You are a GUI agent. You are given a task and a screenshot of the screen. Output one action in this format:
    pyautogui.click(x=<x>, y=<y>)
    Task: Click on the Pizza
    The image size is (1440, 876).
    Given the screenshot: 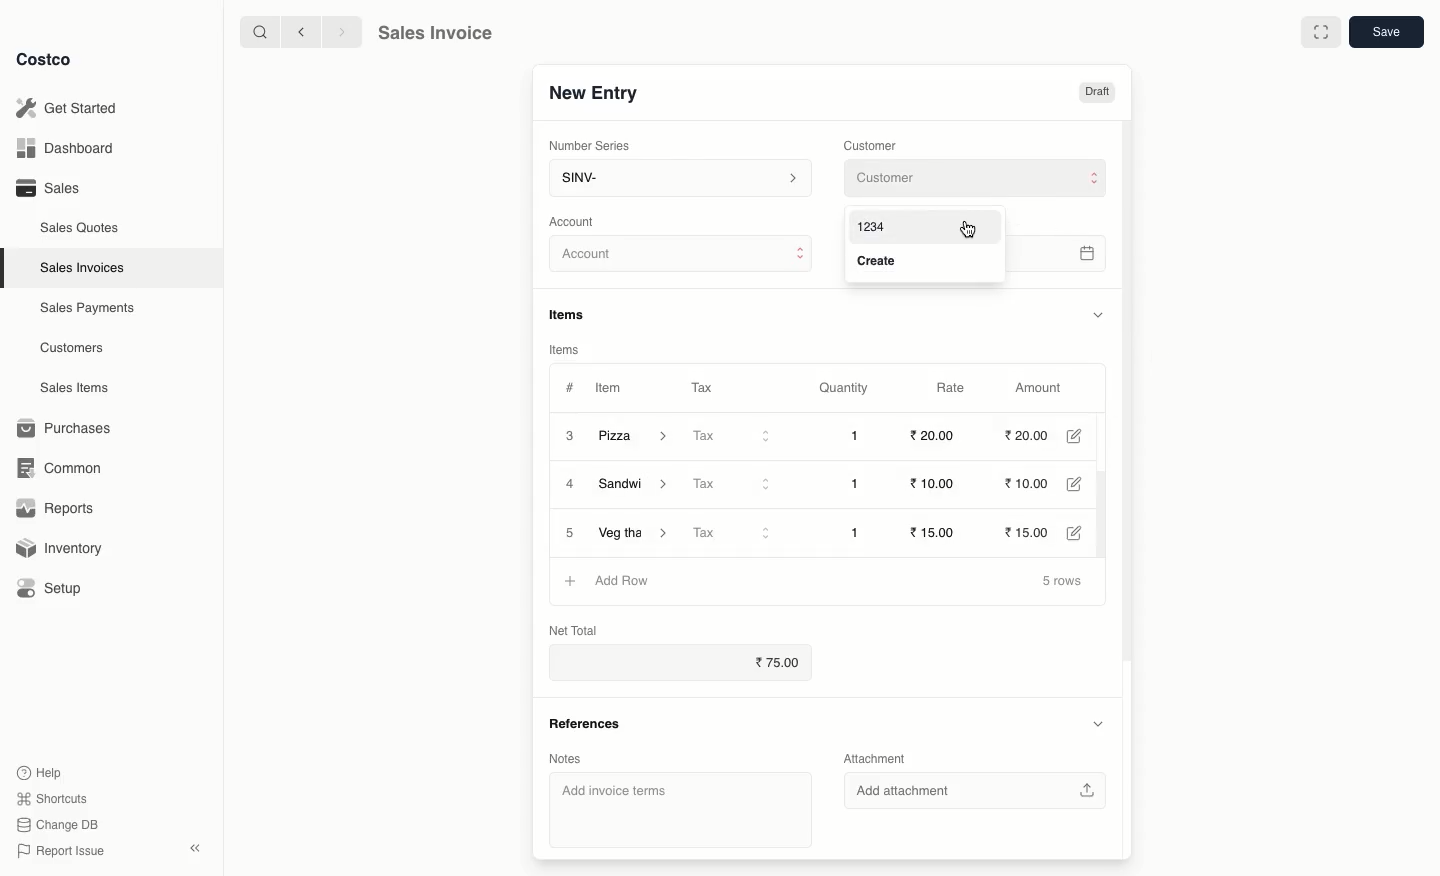 What is the action you would take?
    pyautogui.click(x=635, y=436)
    